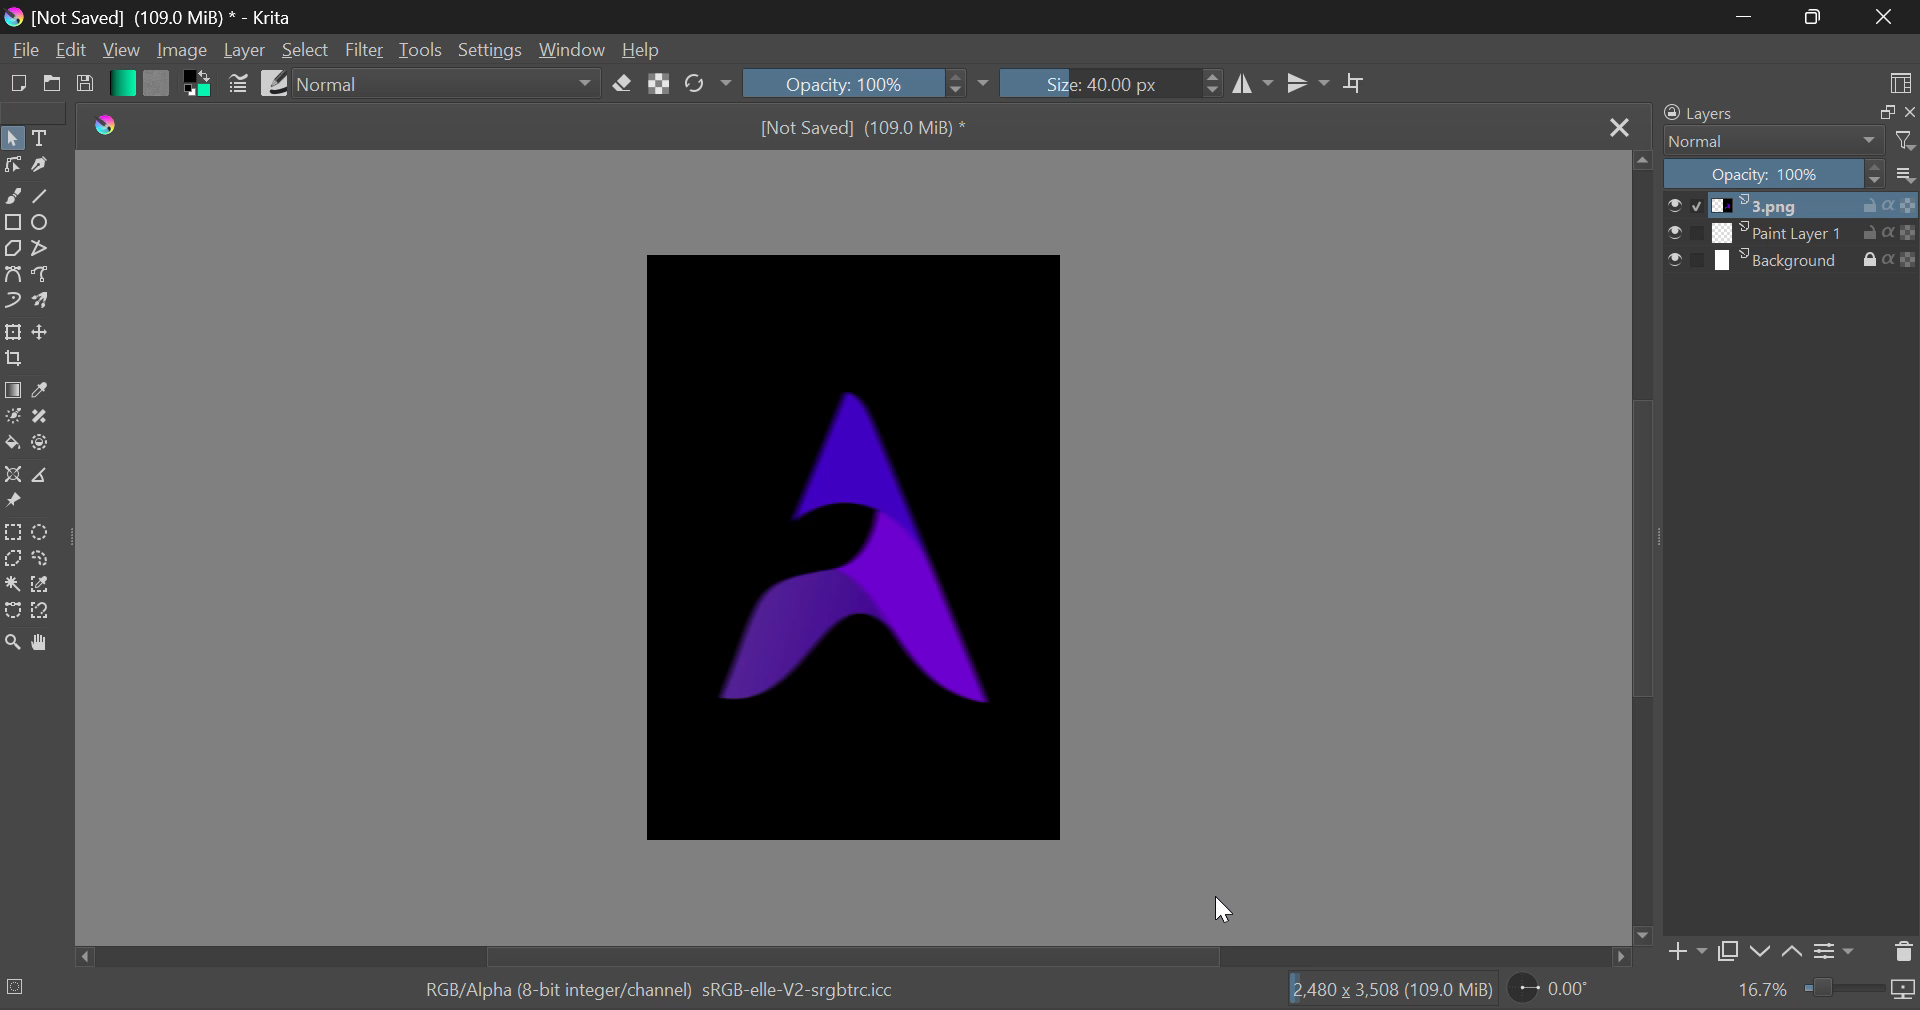 The height and width of the screenshot is (1010, 1920). Describe the element at coordinates (42, 273) in the screenshot. I see `Freehand Path Tool` at that location.